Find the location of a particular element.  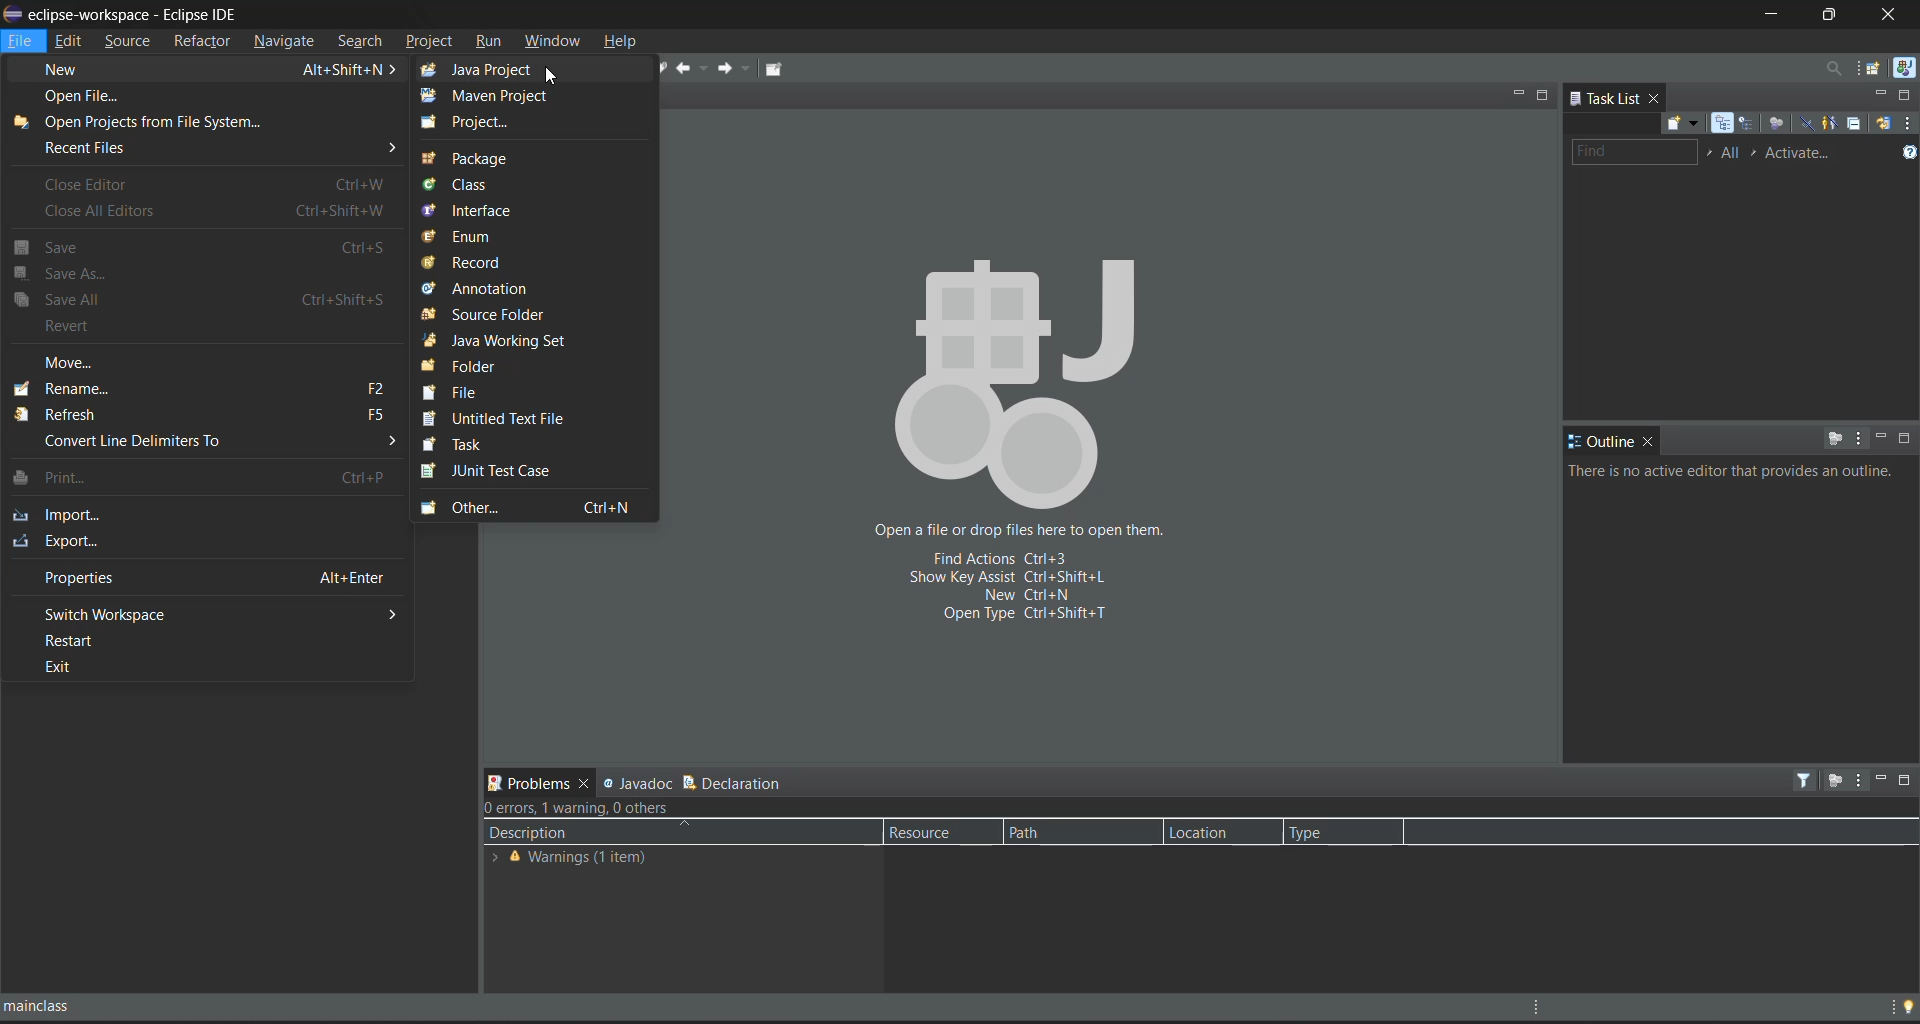

maximize is located at coordinates (1833, 15).